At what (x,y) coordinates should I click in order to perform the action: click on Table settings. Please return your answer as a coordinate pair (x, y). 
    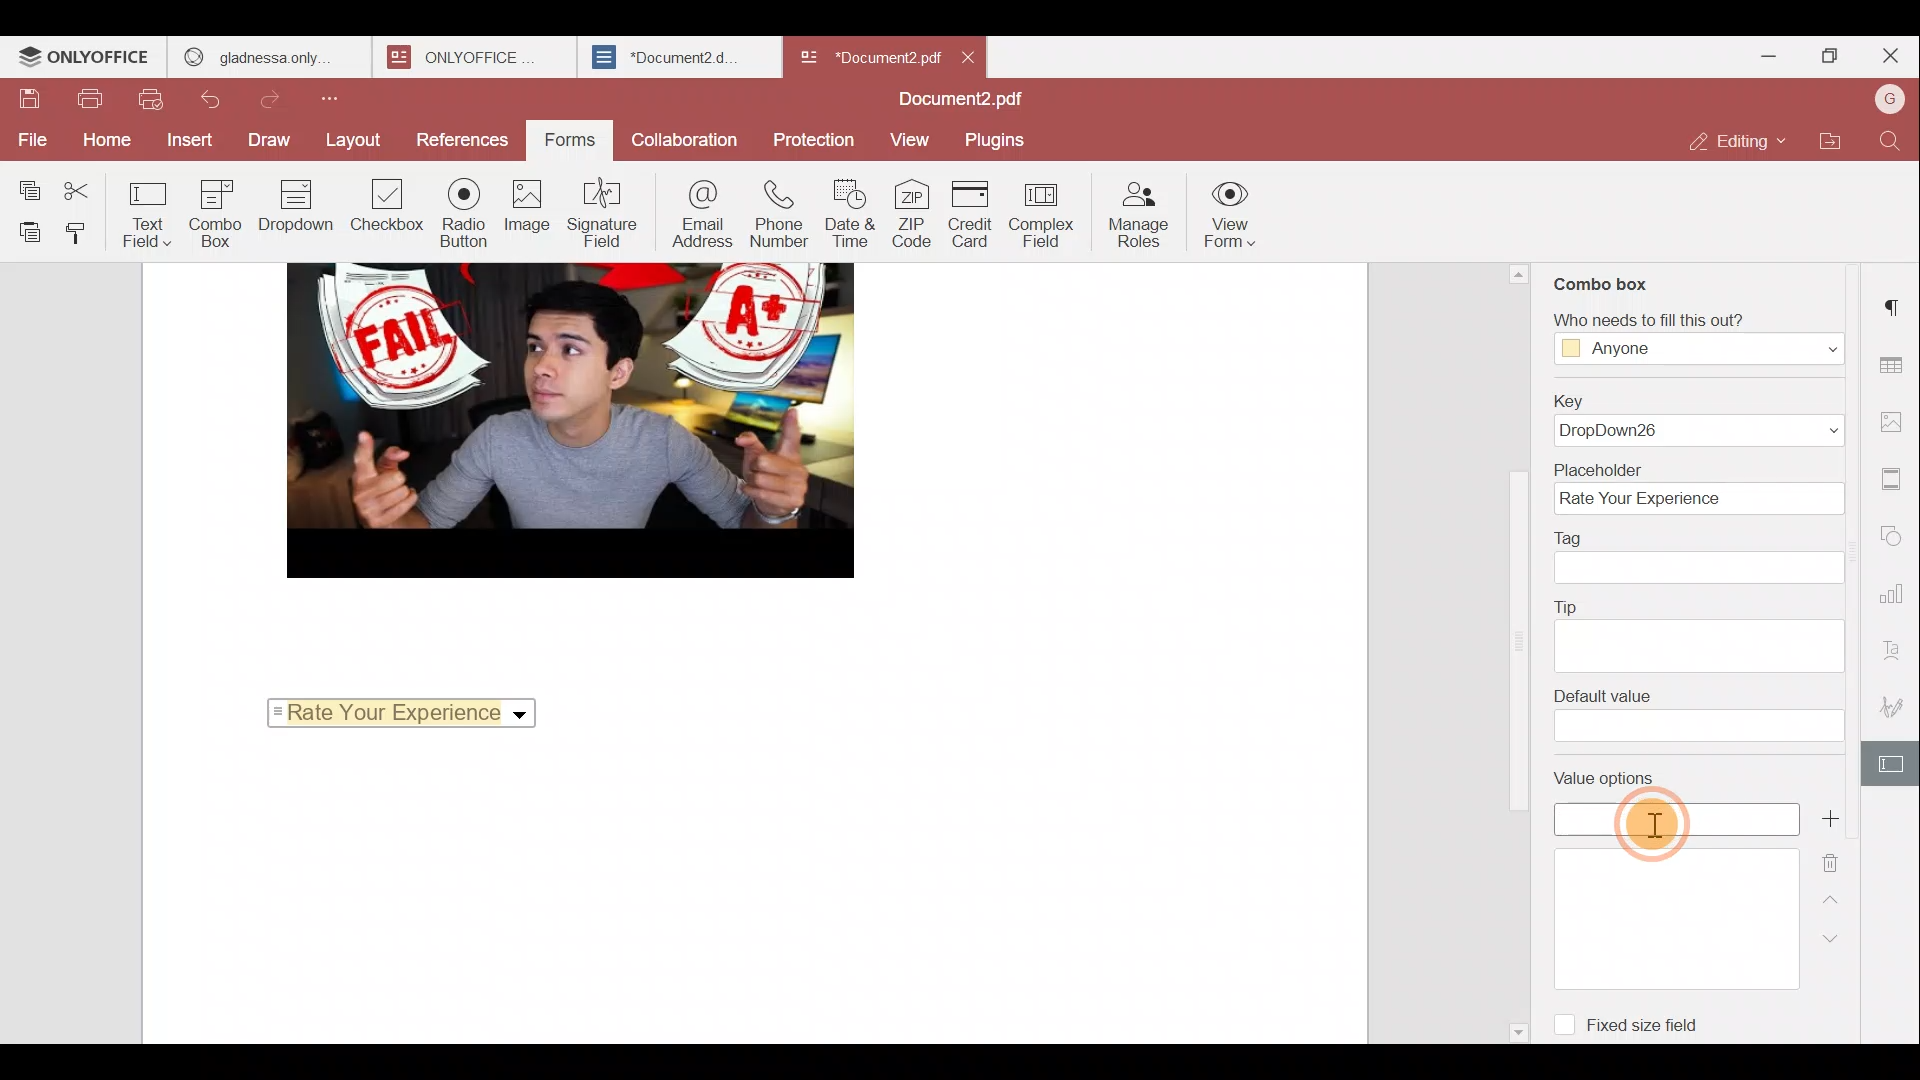
    Looking at the image, I should click on (1898, 365).